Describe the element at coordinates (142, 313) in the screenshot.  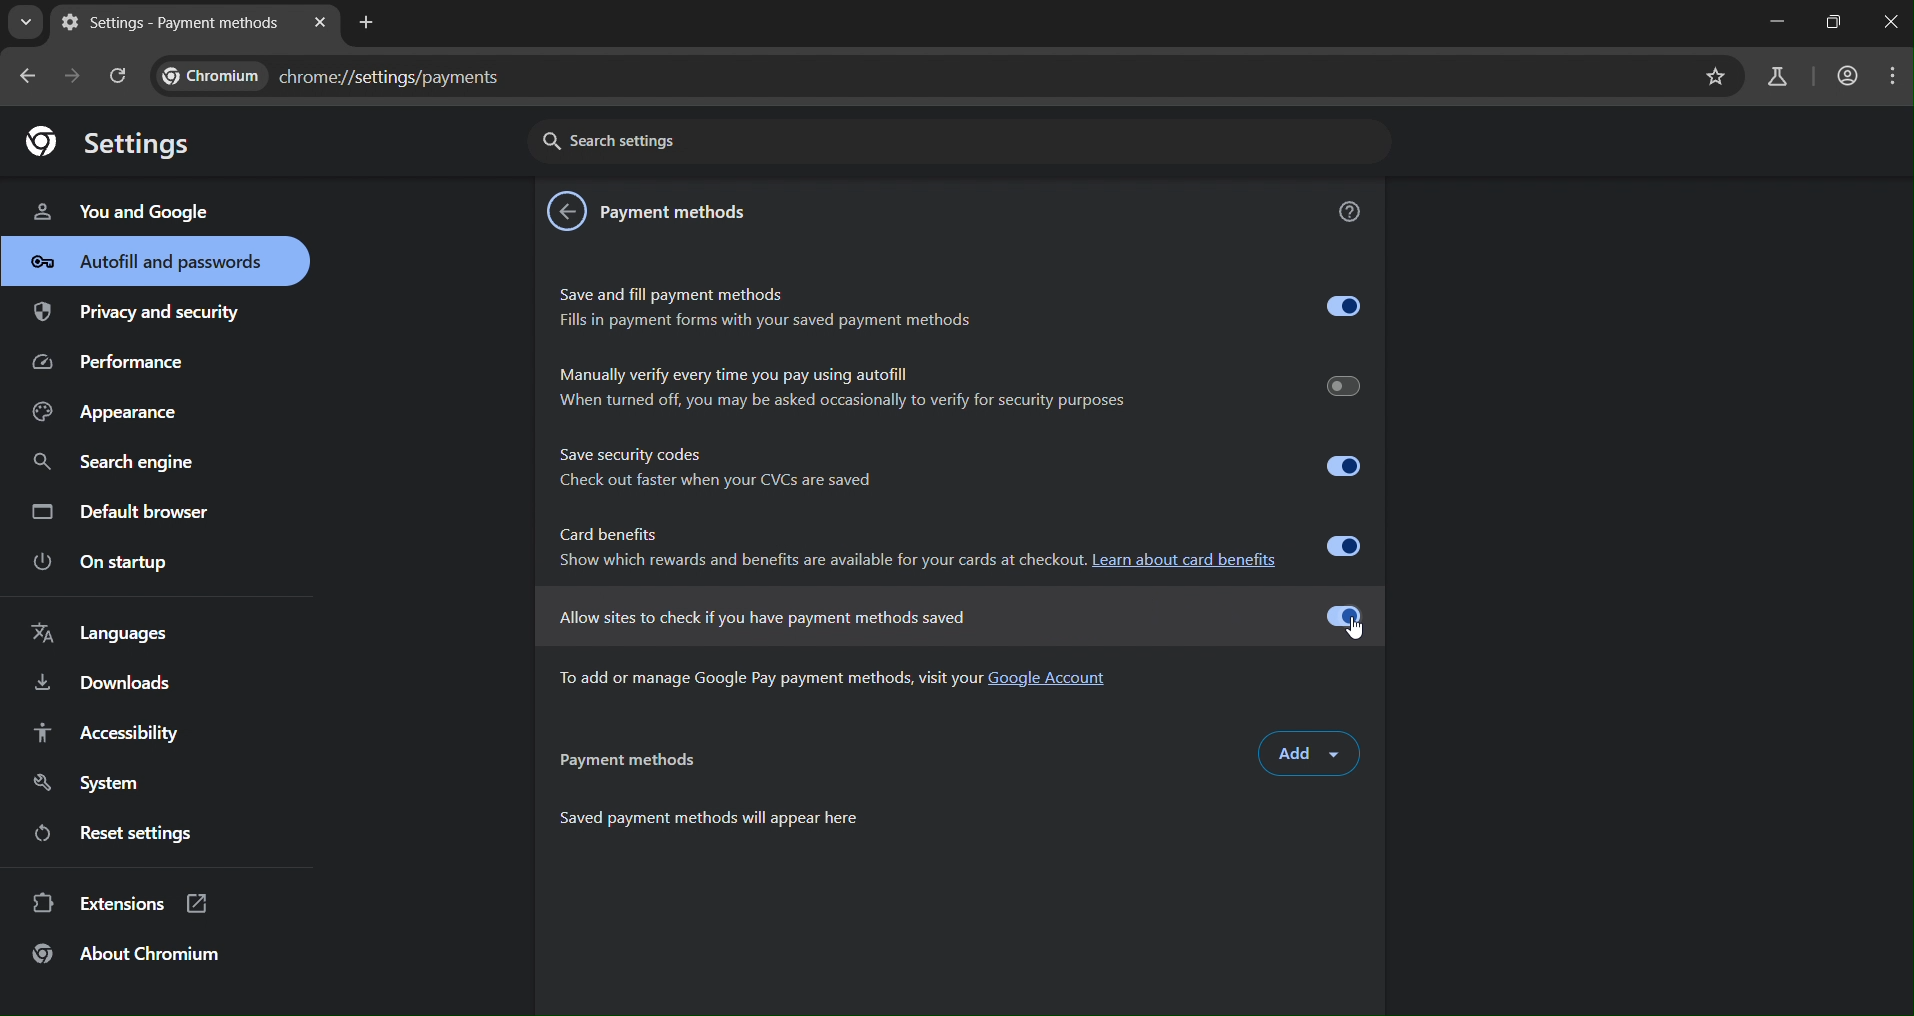
I see `privacy & security` at that location.